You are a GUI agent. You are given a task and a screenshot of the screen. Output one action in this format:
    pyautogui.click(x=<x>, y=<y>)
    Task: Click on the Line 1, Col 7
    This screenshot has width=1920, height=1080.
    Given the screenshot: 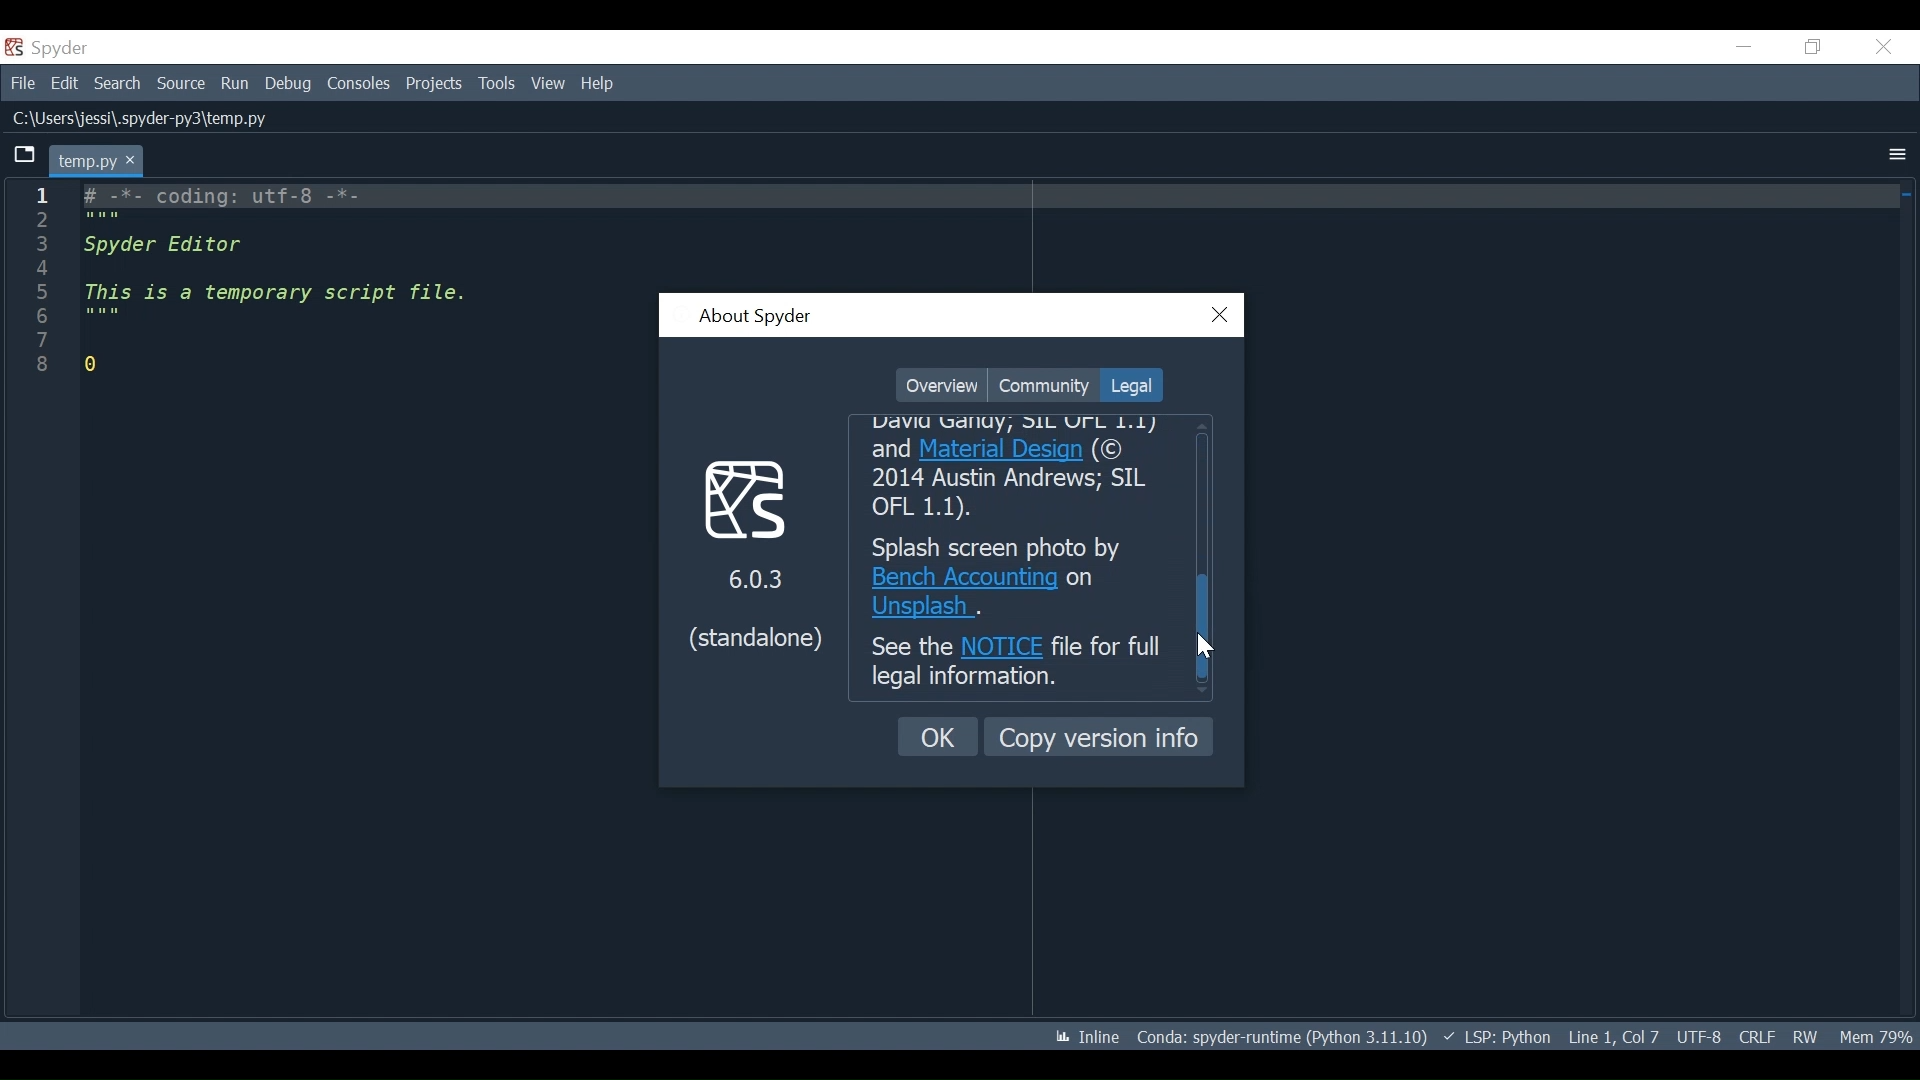 What is the action you would take?
    pyautogui.click(x=1613, y=1034)
    